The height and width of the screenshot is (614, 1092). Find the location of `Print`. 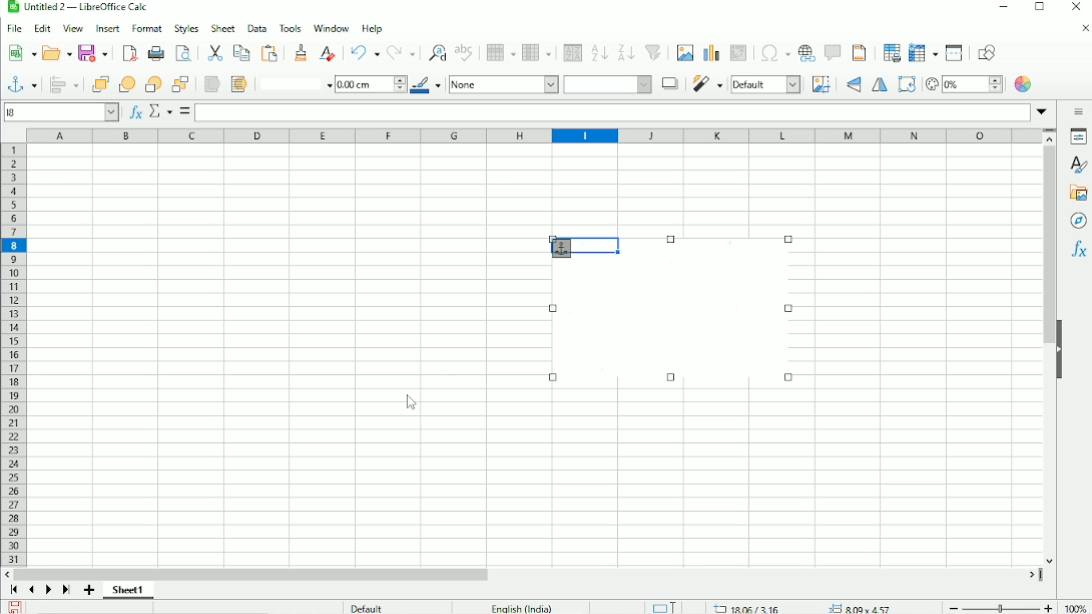

Print is located at coordinates (156, 53).